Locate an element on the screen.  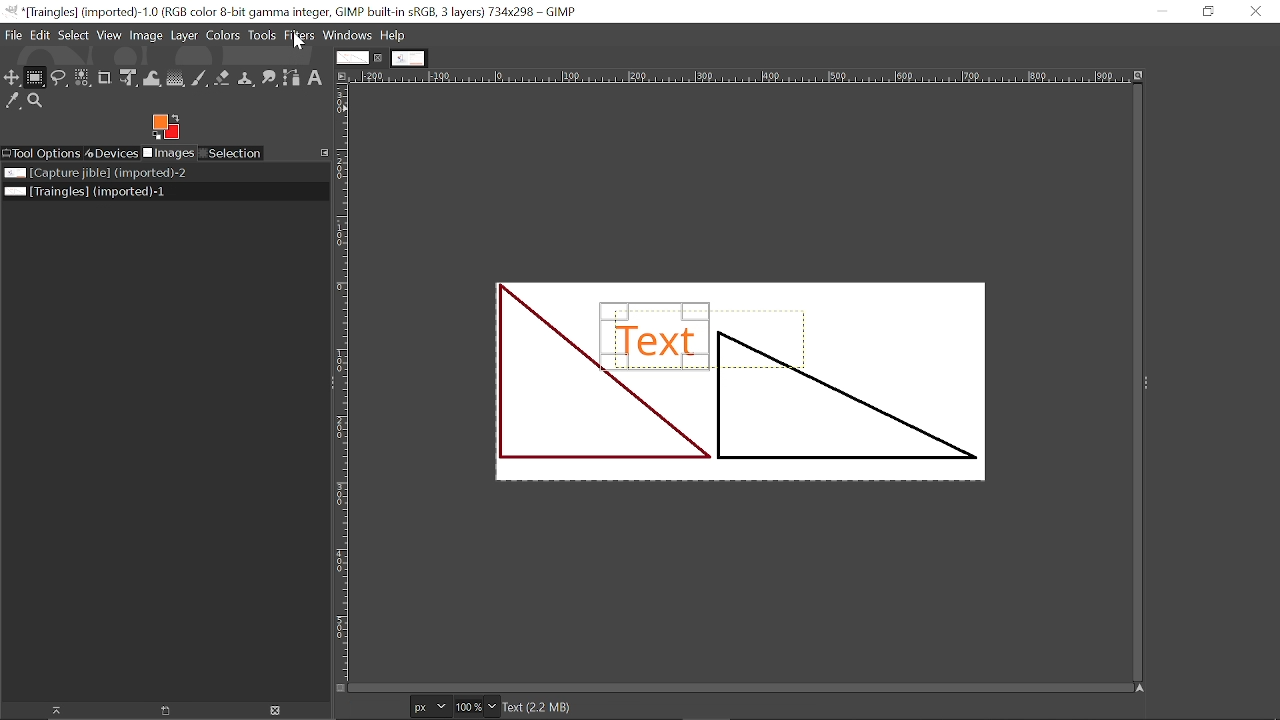
Raise this image display is located at coordinates (54, 710).